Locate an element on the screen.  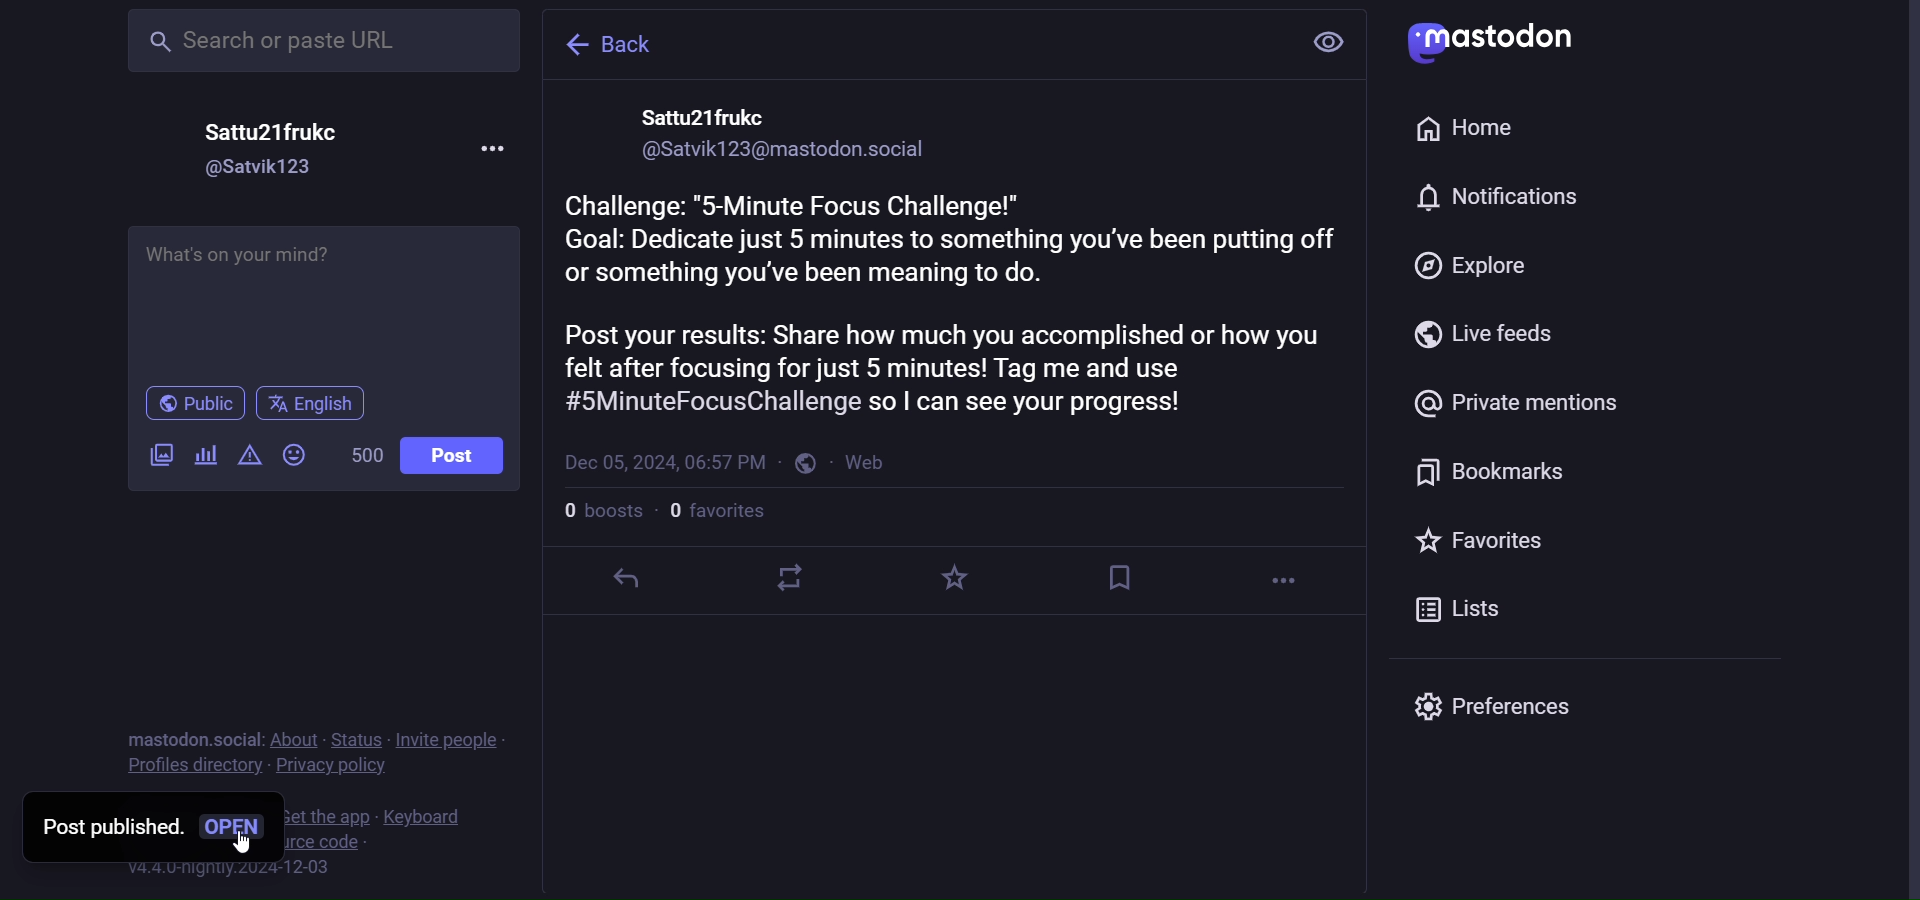
profiles is located at coordinates (192, 768).